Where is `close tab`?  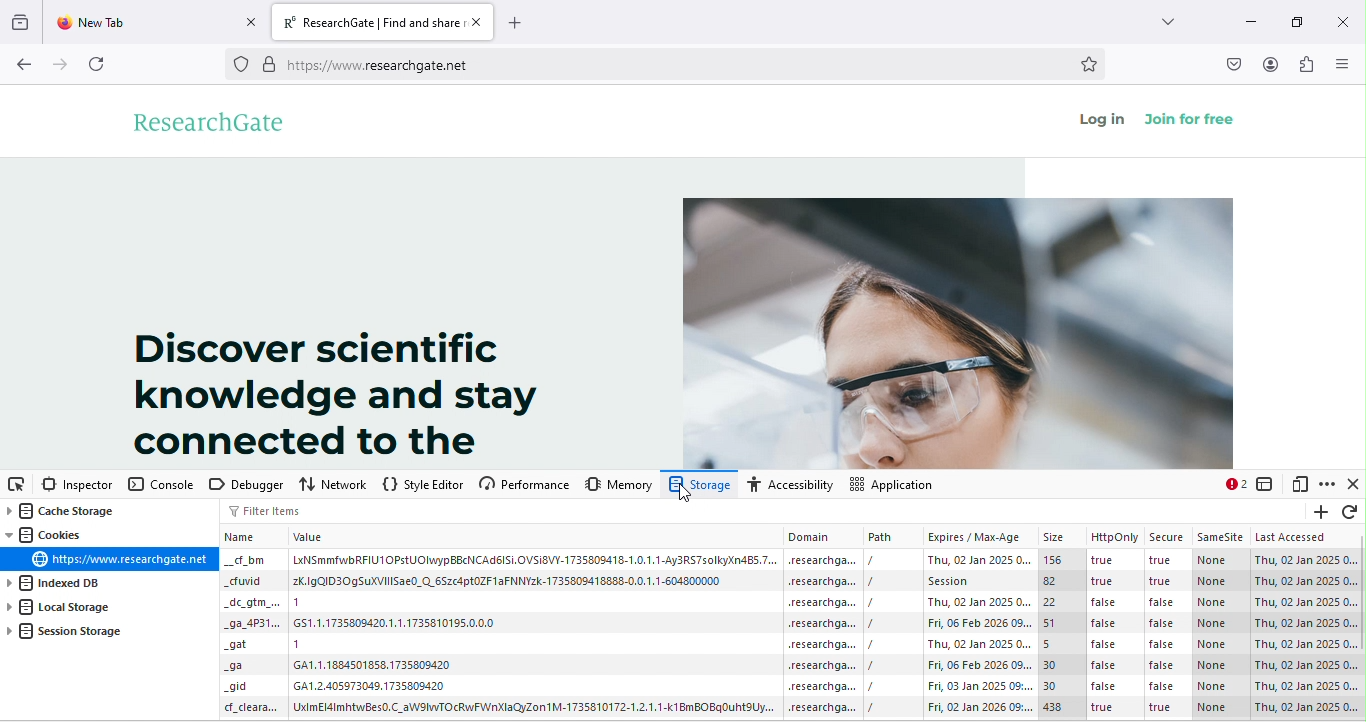
close tab is located at coordinates (250, 21).